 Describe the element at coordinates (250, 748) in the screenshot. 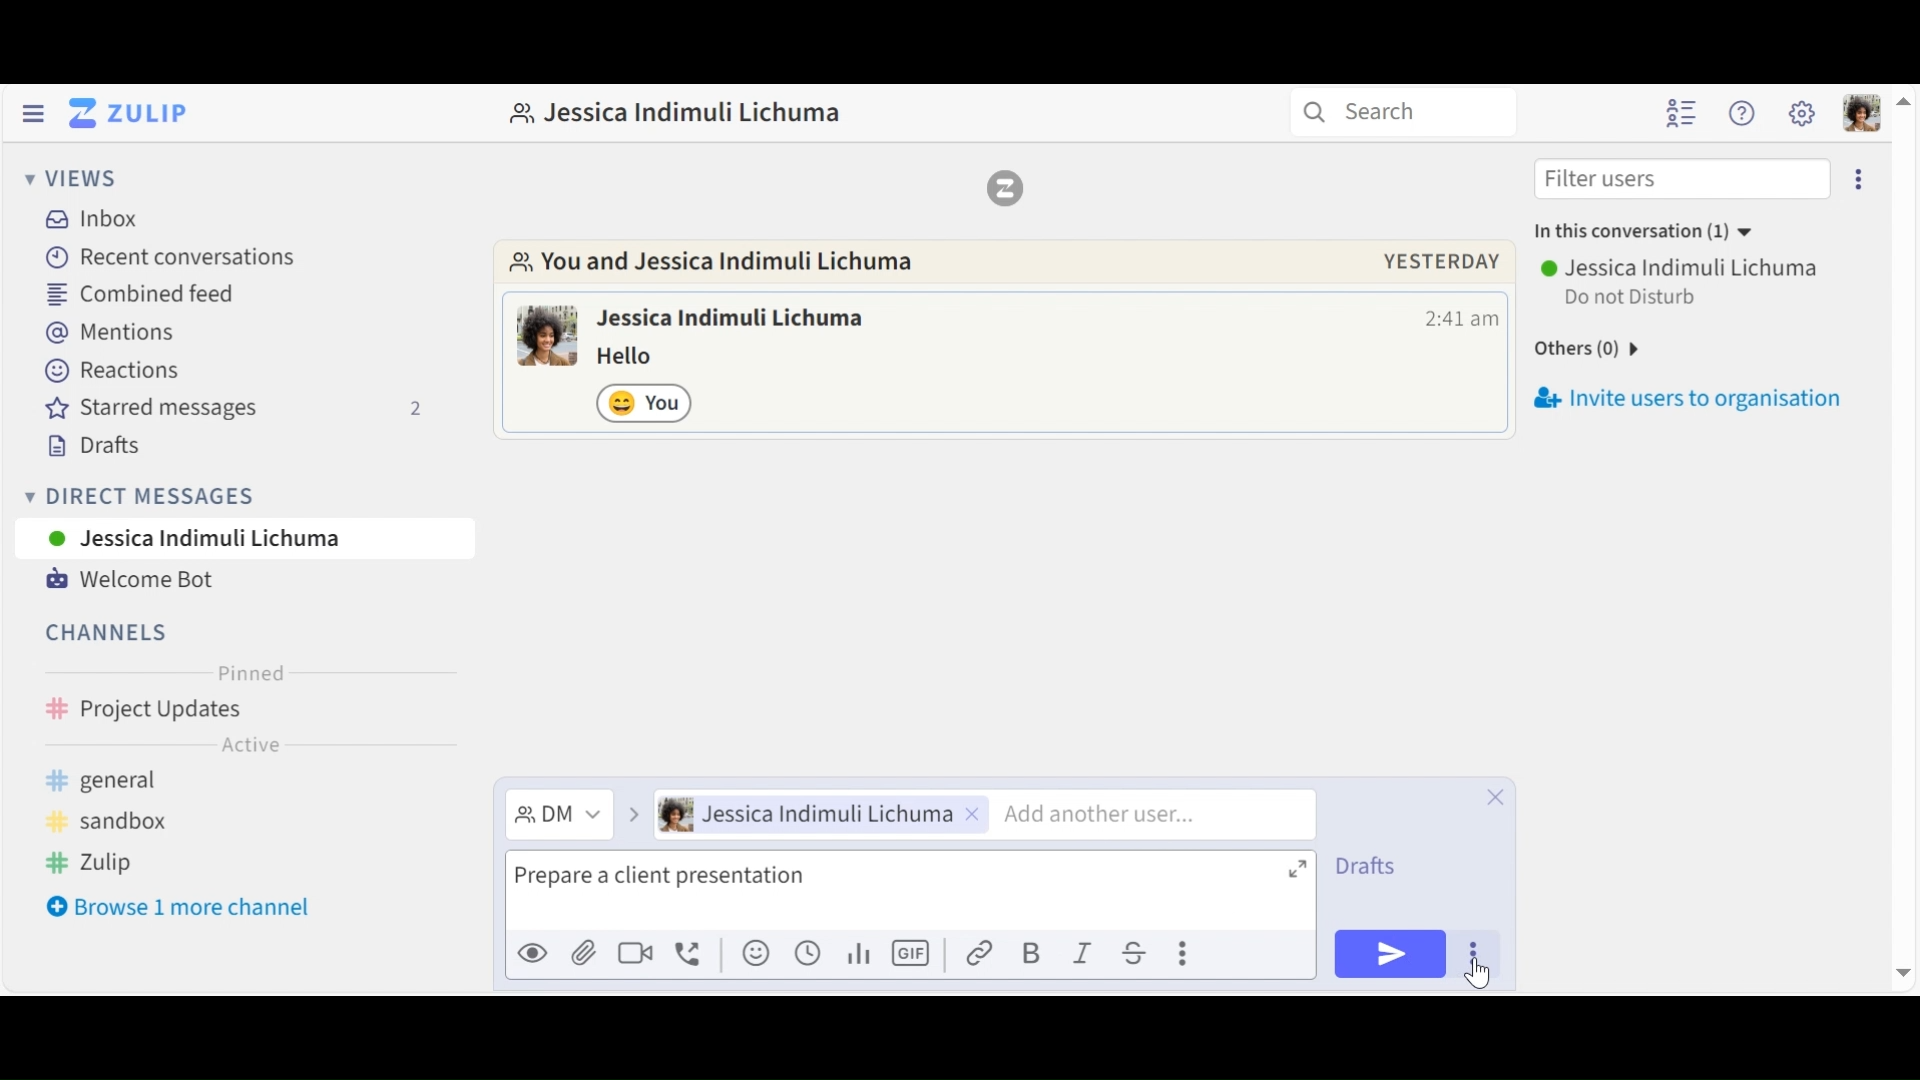

I see `Active` at that location.